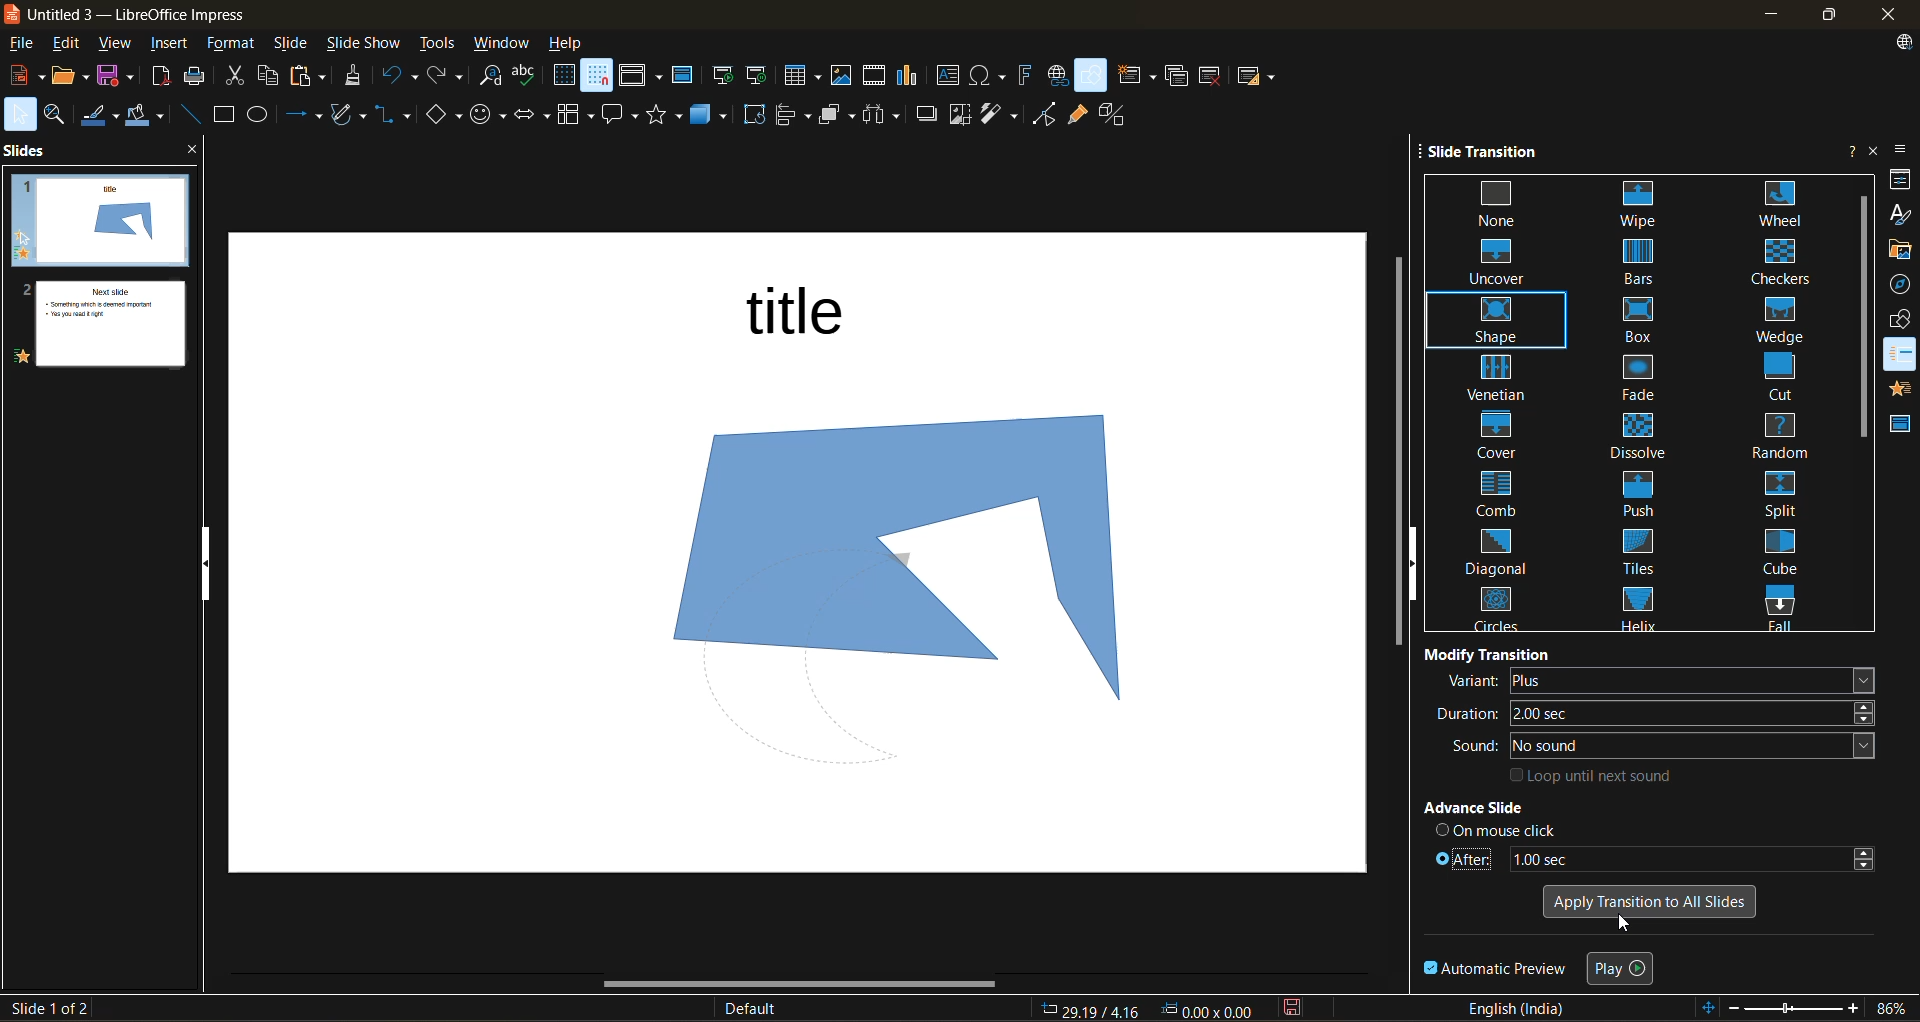 This screenshot has height=1022, width=1920. What do you see at coordinates (642, 78) in the screenshot?
I see `display views` at bounding box center [642, 78].